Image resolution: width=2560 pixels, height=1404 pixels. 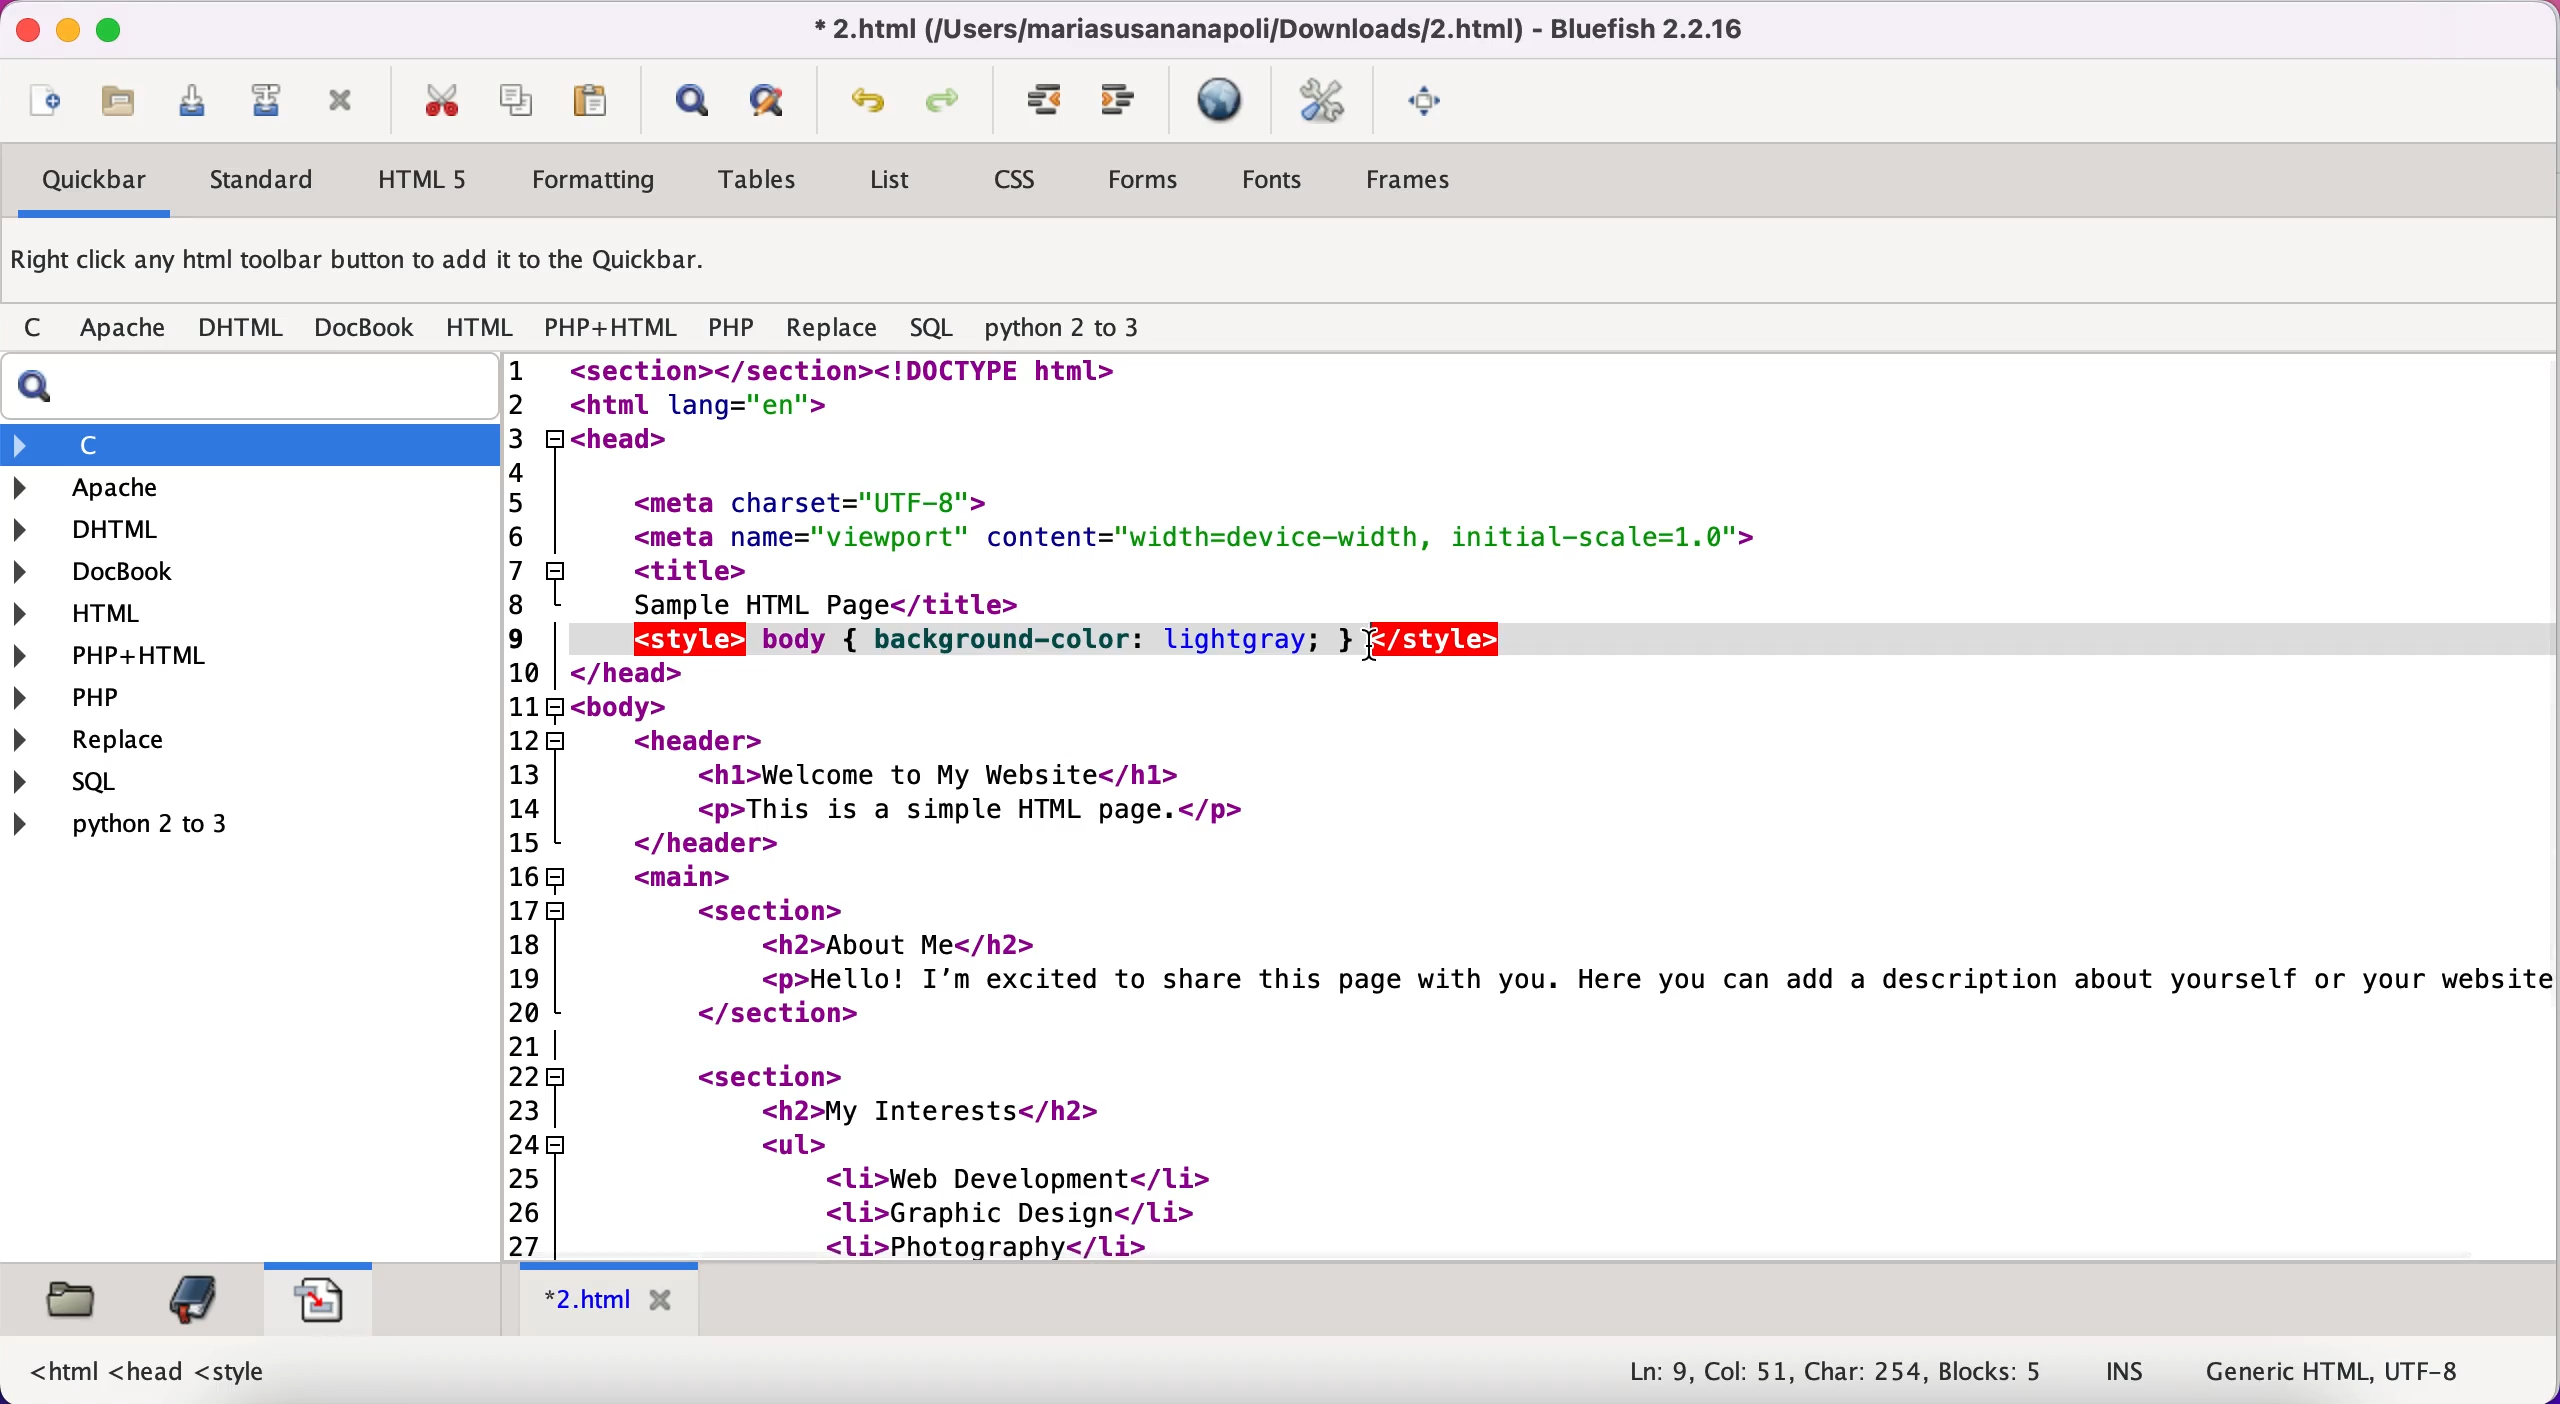 What do you see at coordinates (520, 99) in the screenshot?
I see `copy` at bounding box center [520, 99].